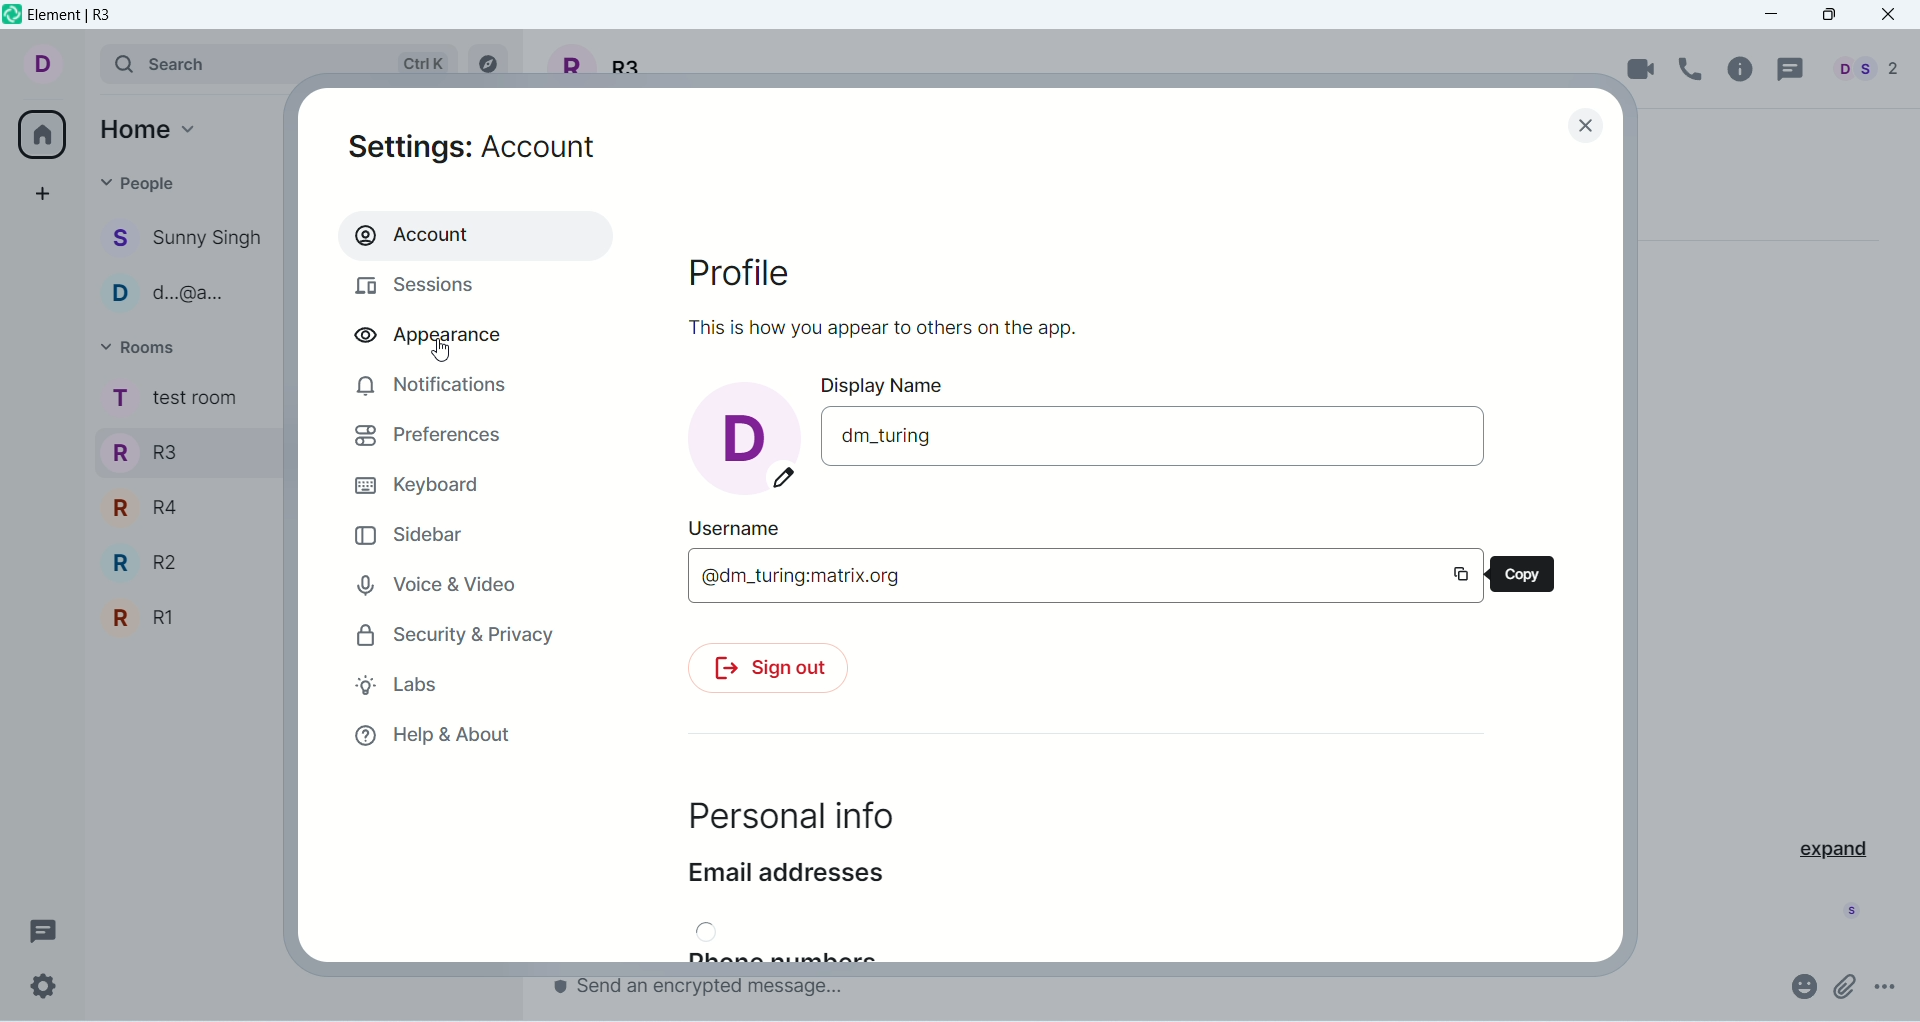  I want to click on username, so click(743, 530).